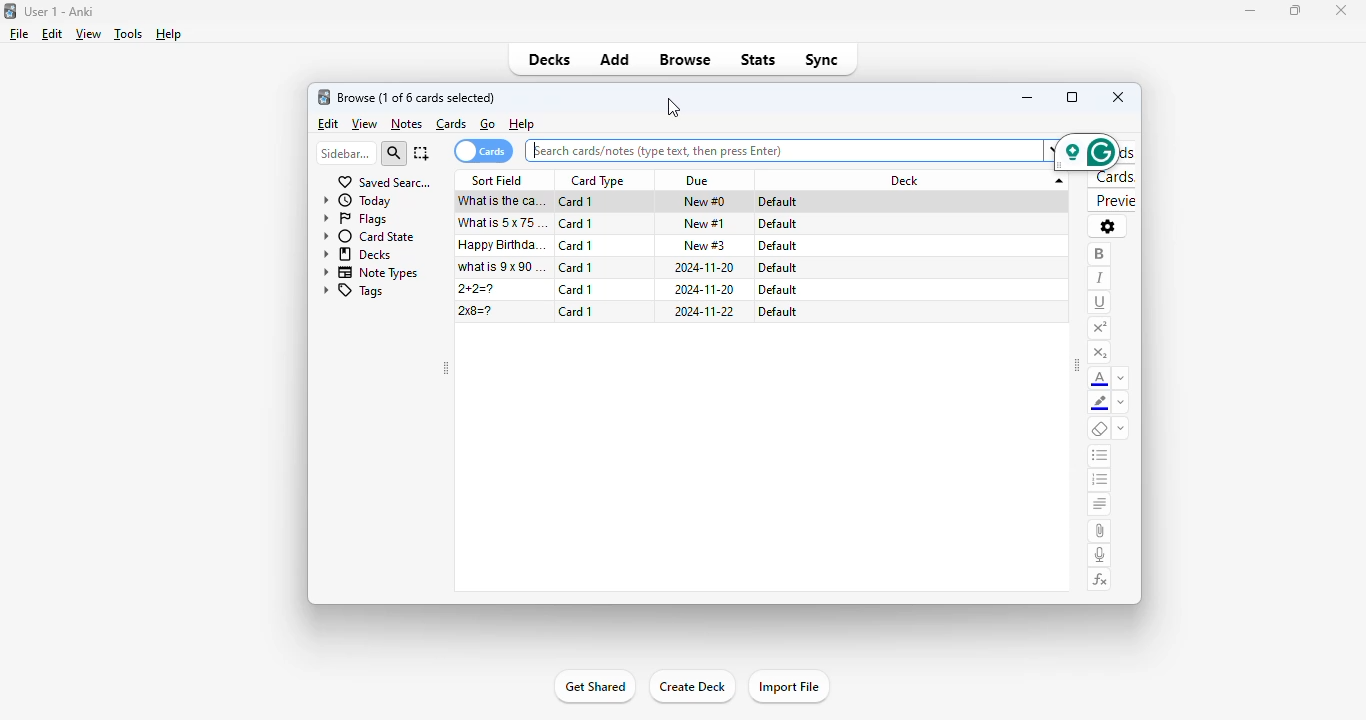 The width and height of the screenshot is (1366, 720). I want to click on default, so click(775, 223).